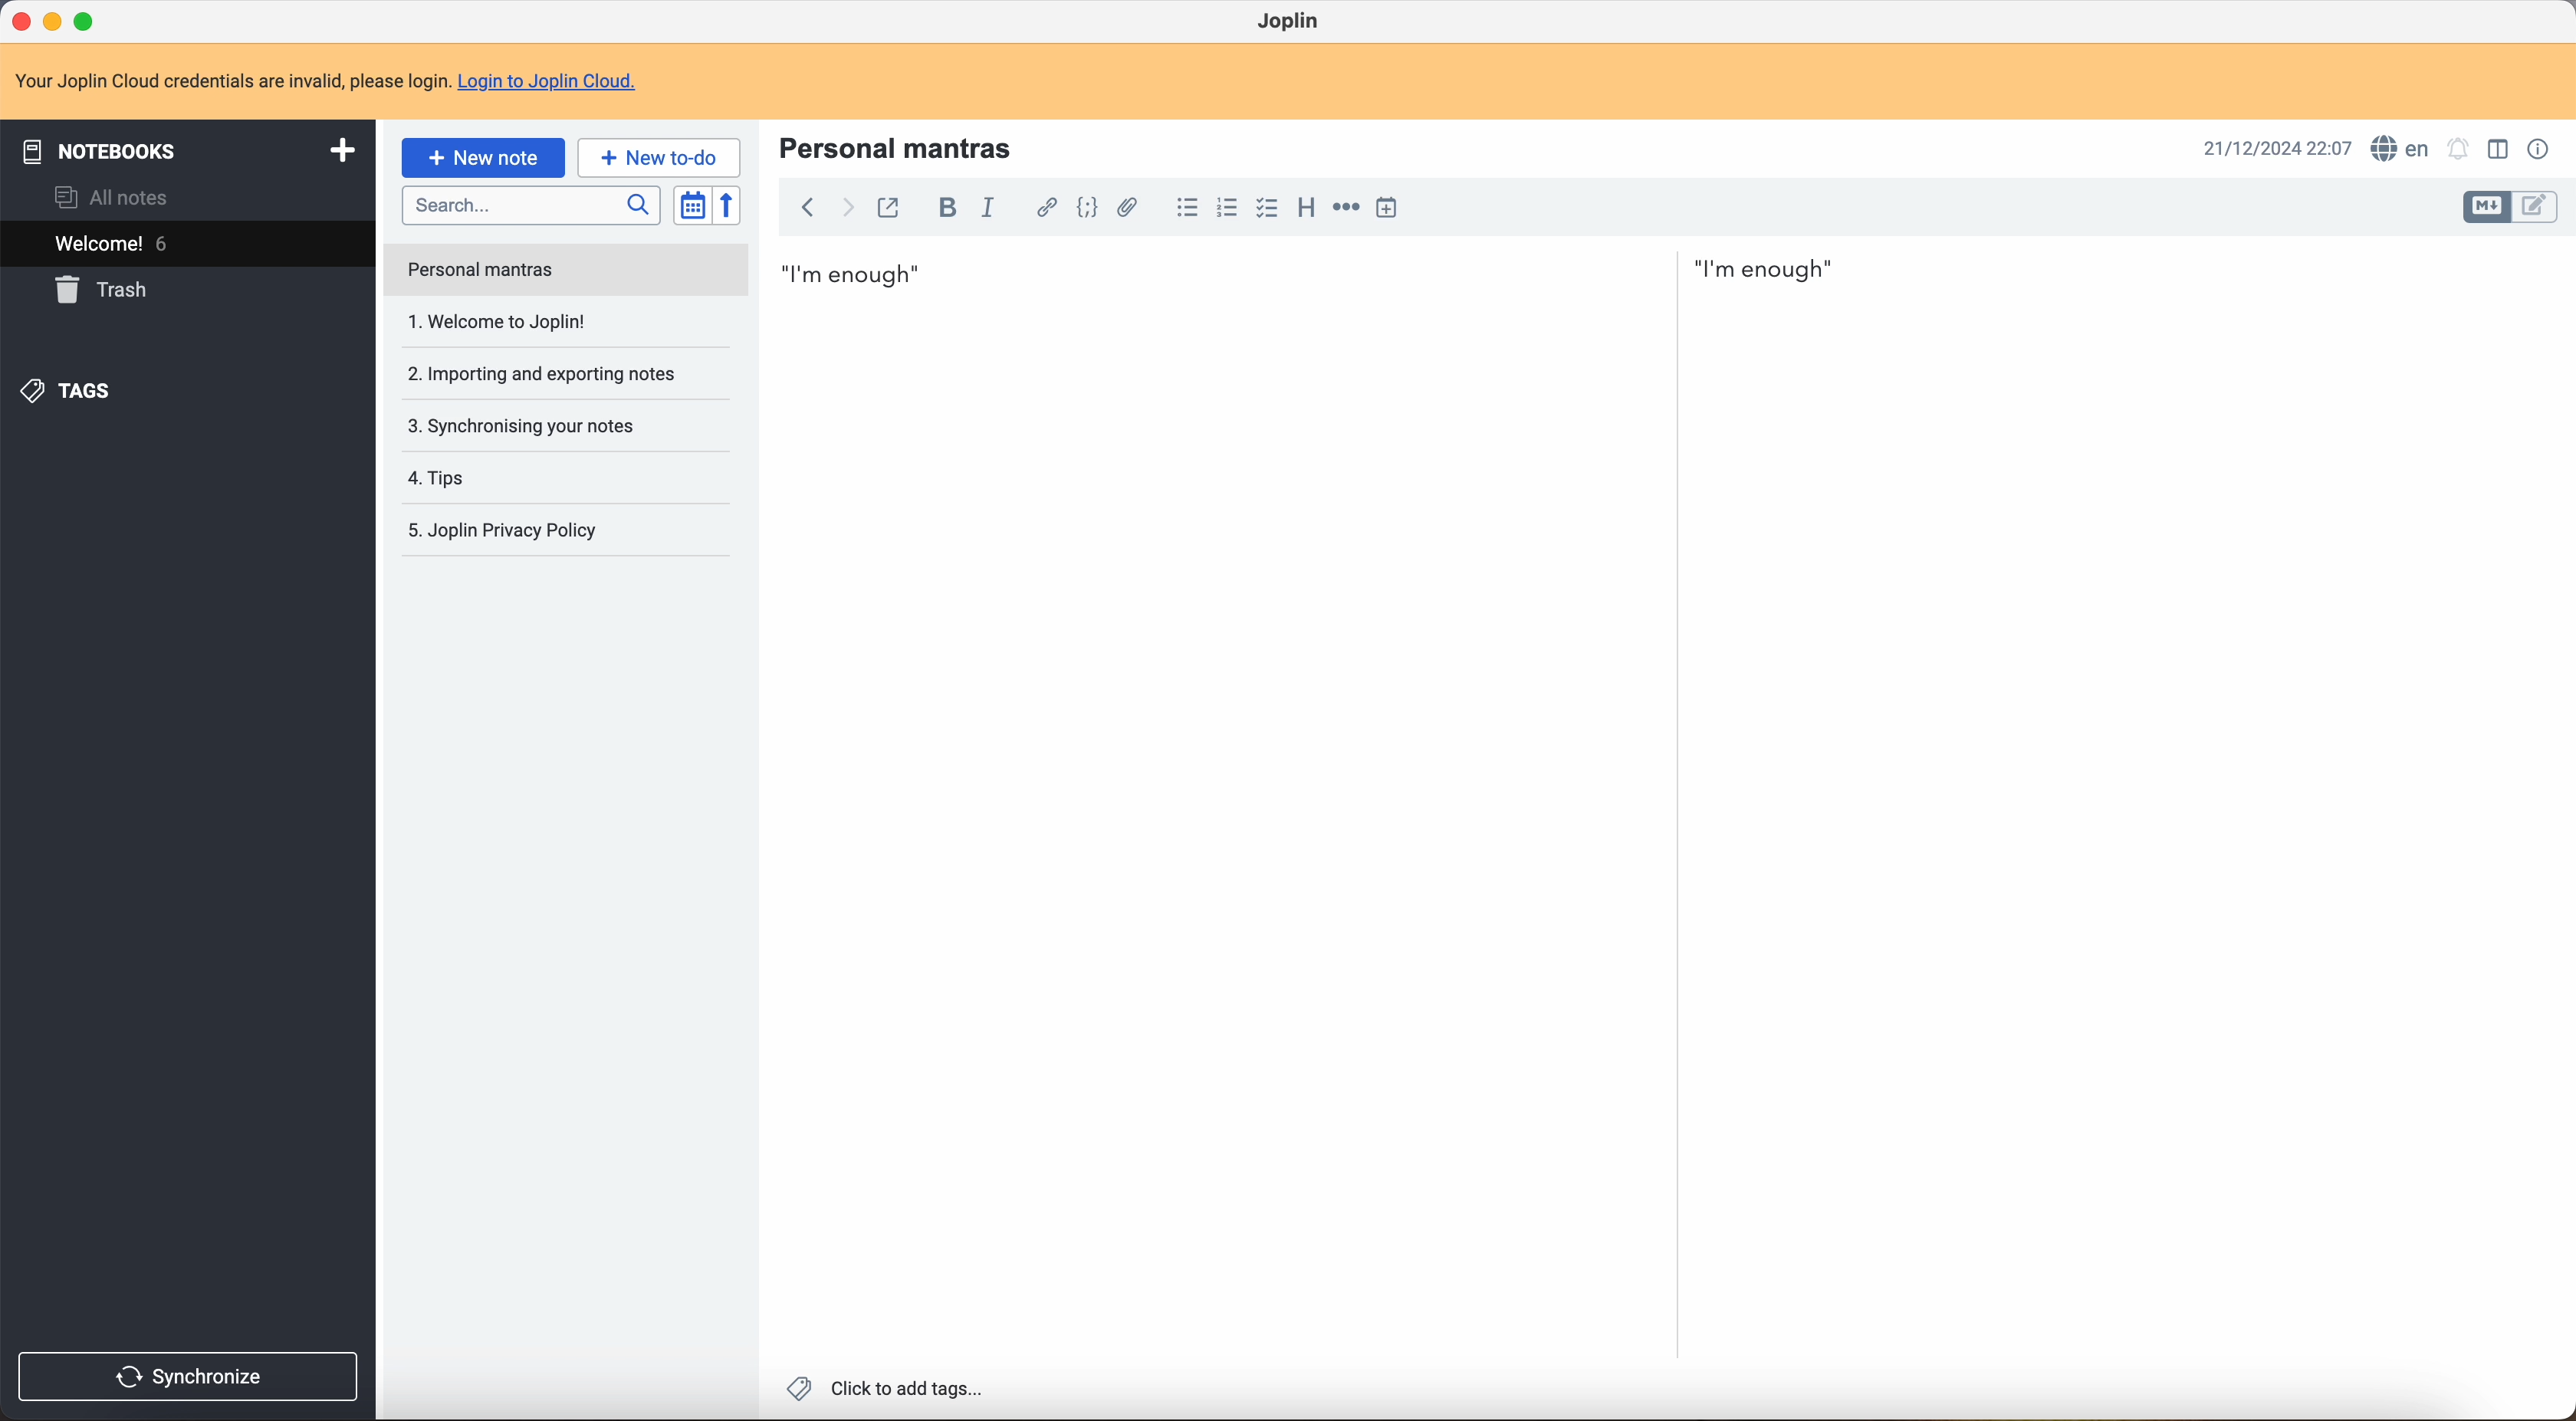 The image size is (2576, 1421). What do you see at coordinates (71, 393) in the screenshot?
I see `tags` at bounding box center [71, 393].